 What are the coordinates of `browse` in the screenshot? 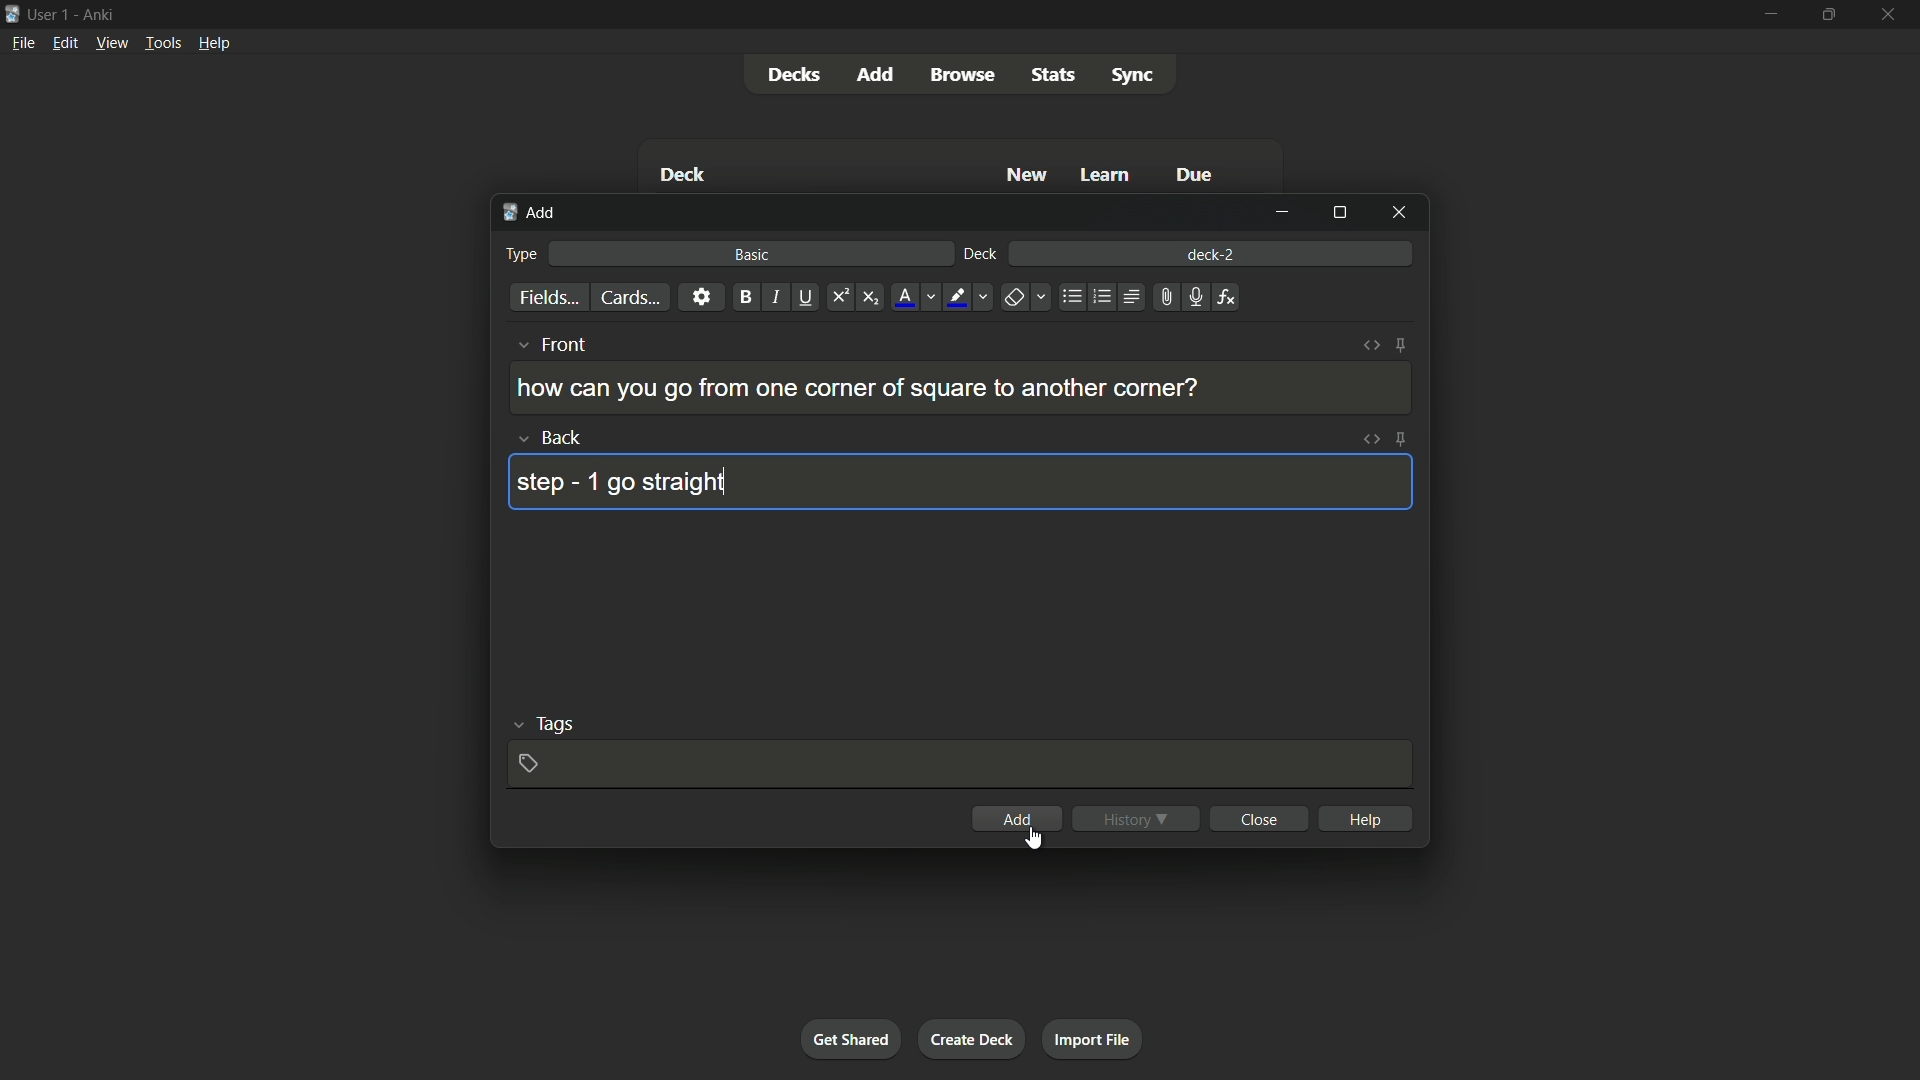 It's located at (964, 75).